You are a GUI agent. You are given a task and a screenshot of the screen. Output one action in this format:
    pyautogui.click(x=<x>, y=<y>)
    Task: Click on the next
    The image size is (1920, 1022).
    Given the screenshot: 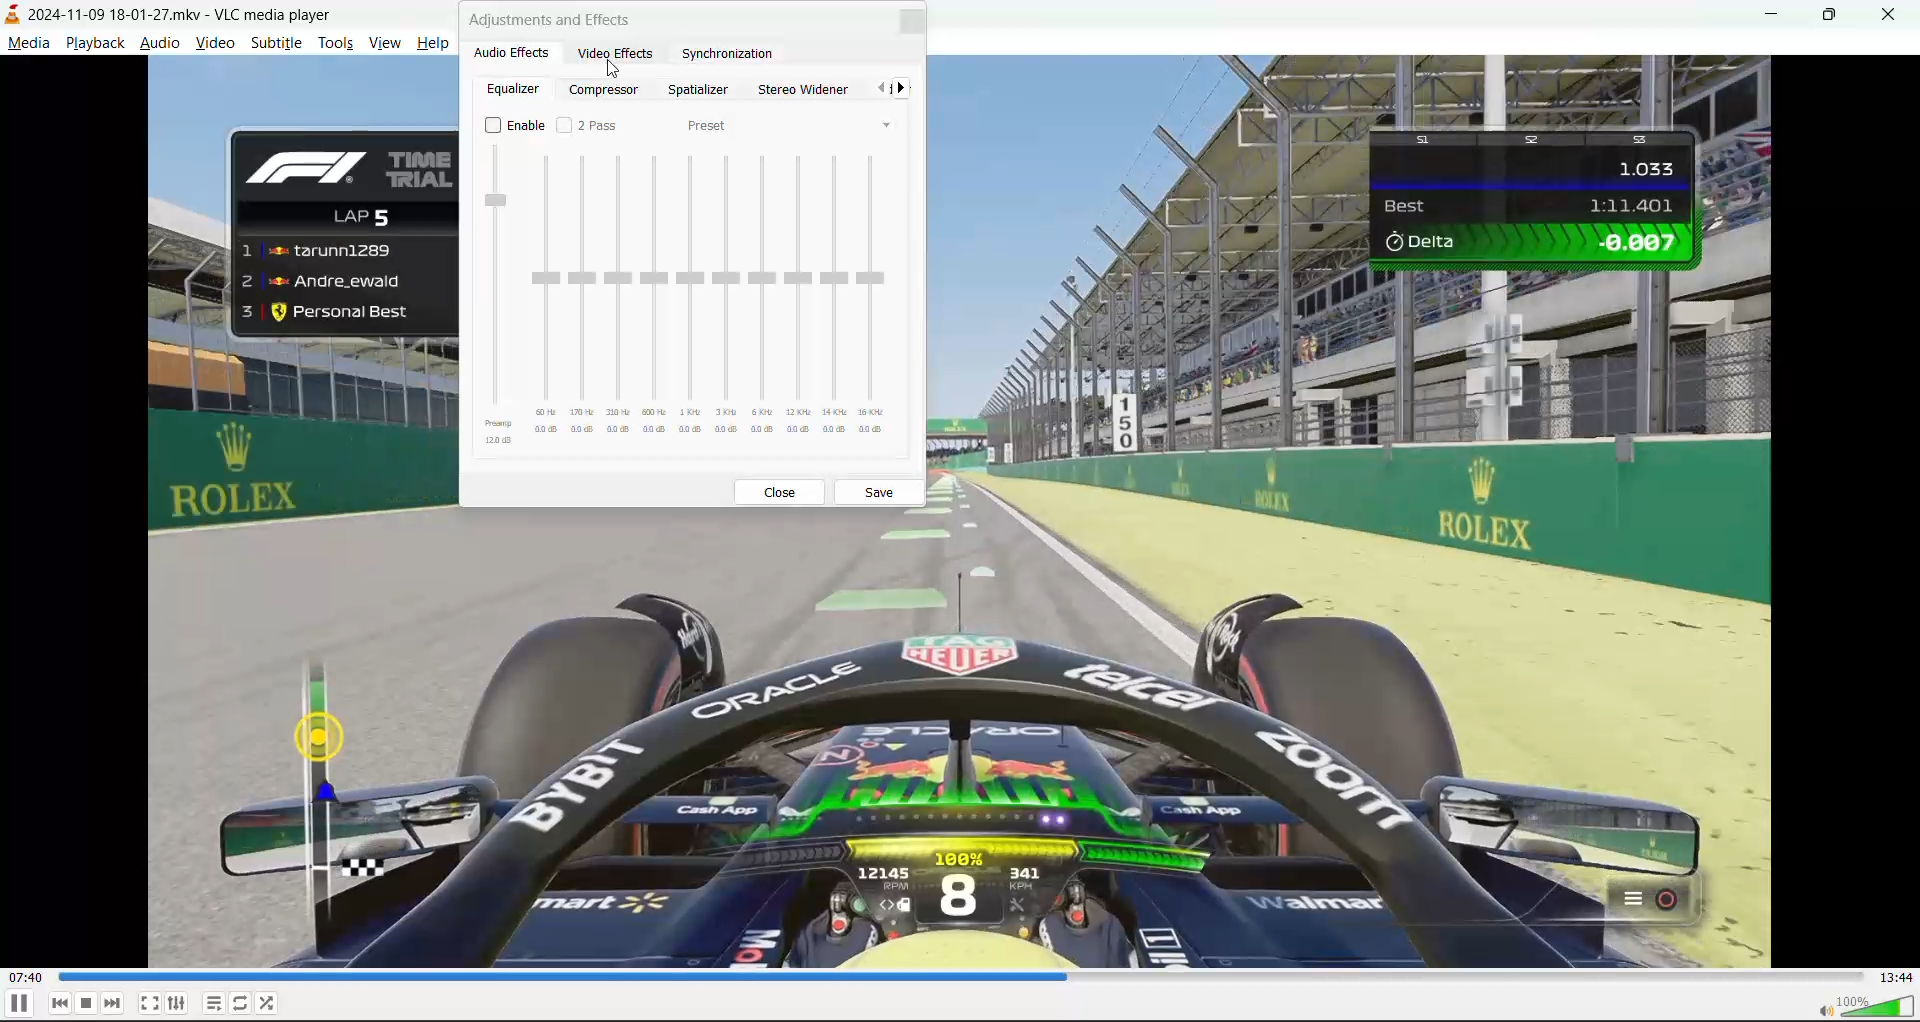 What is the action you would take?
    pyautogui.click(x=906, y=90)
    